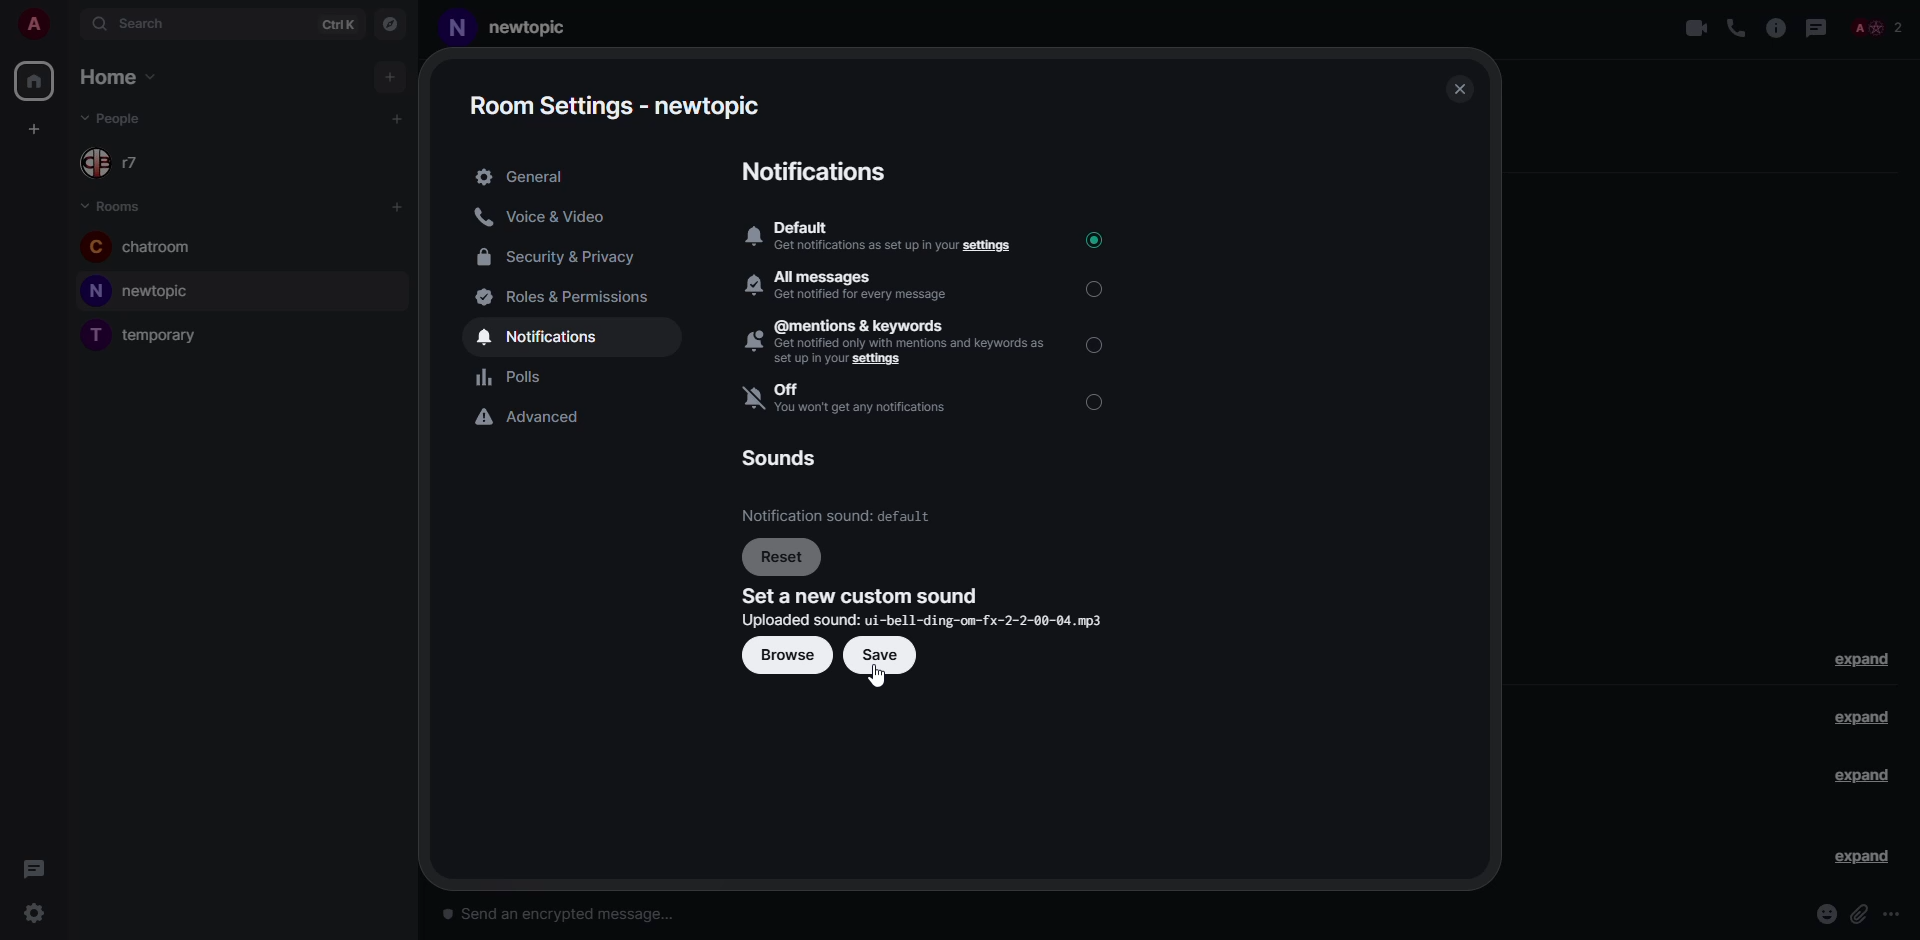  I want to click on selected, so click(1093, 239).